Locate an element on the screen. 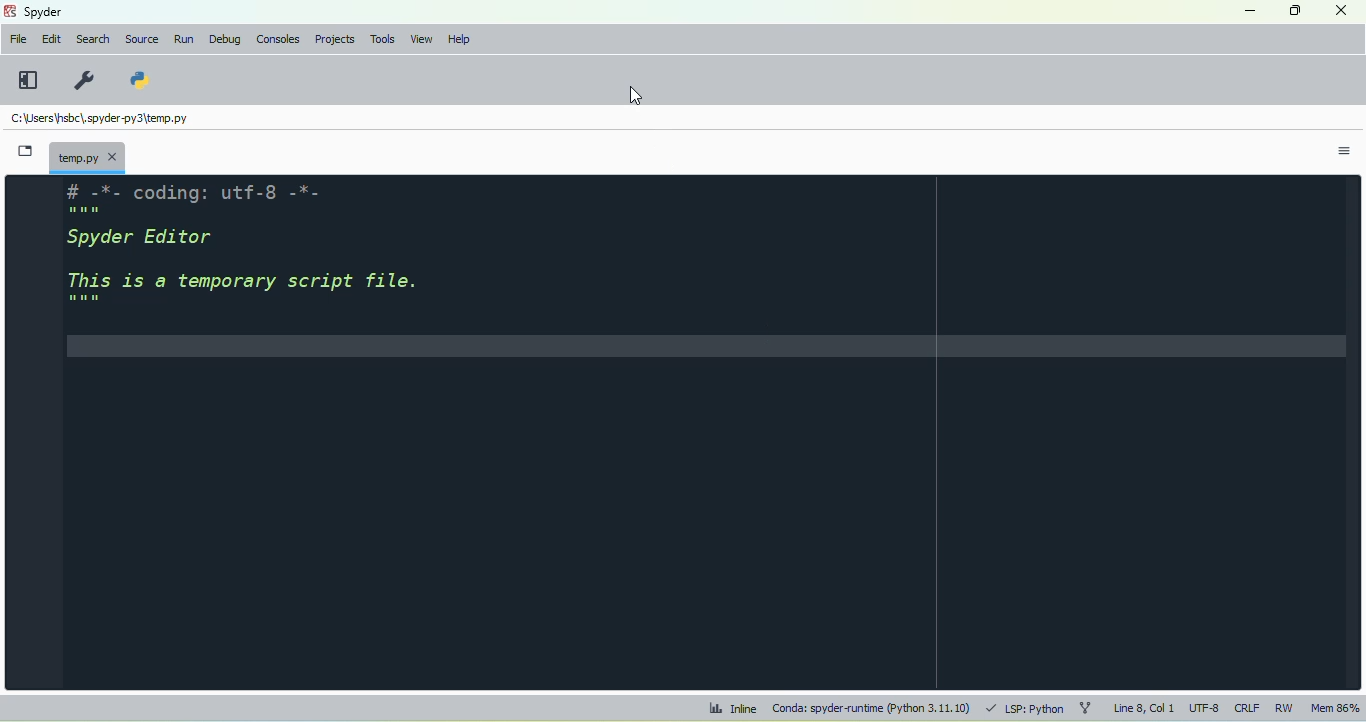  RW is located at coordinates (1285, 708).